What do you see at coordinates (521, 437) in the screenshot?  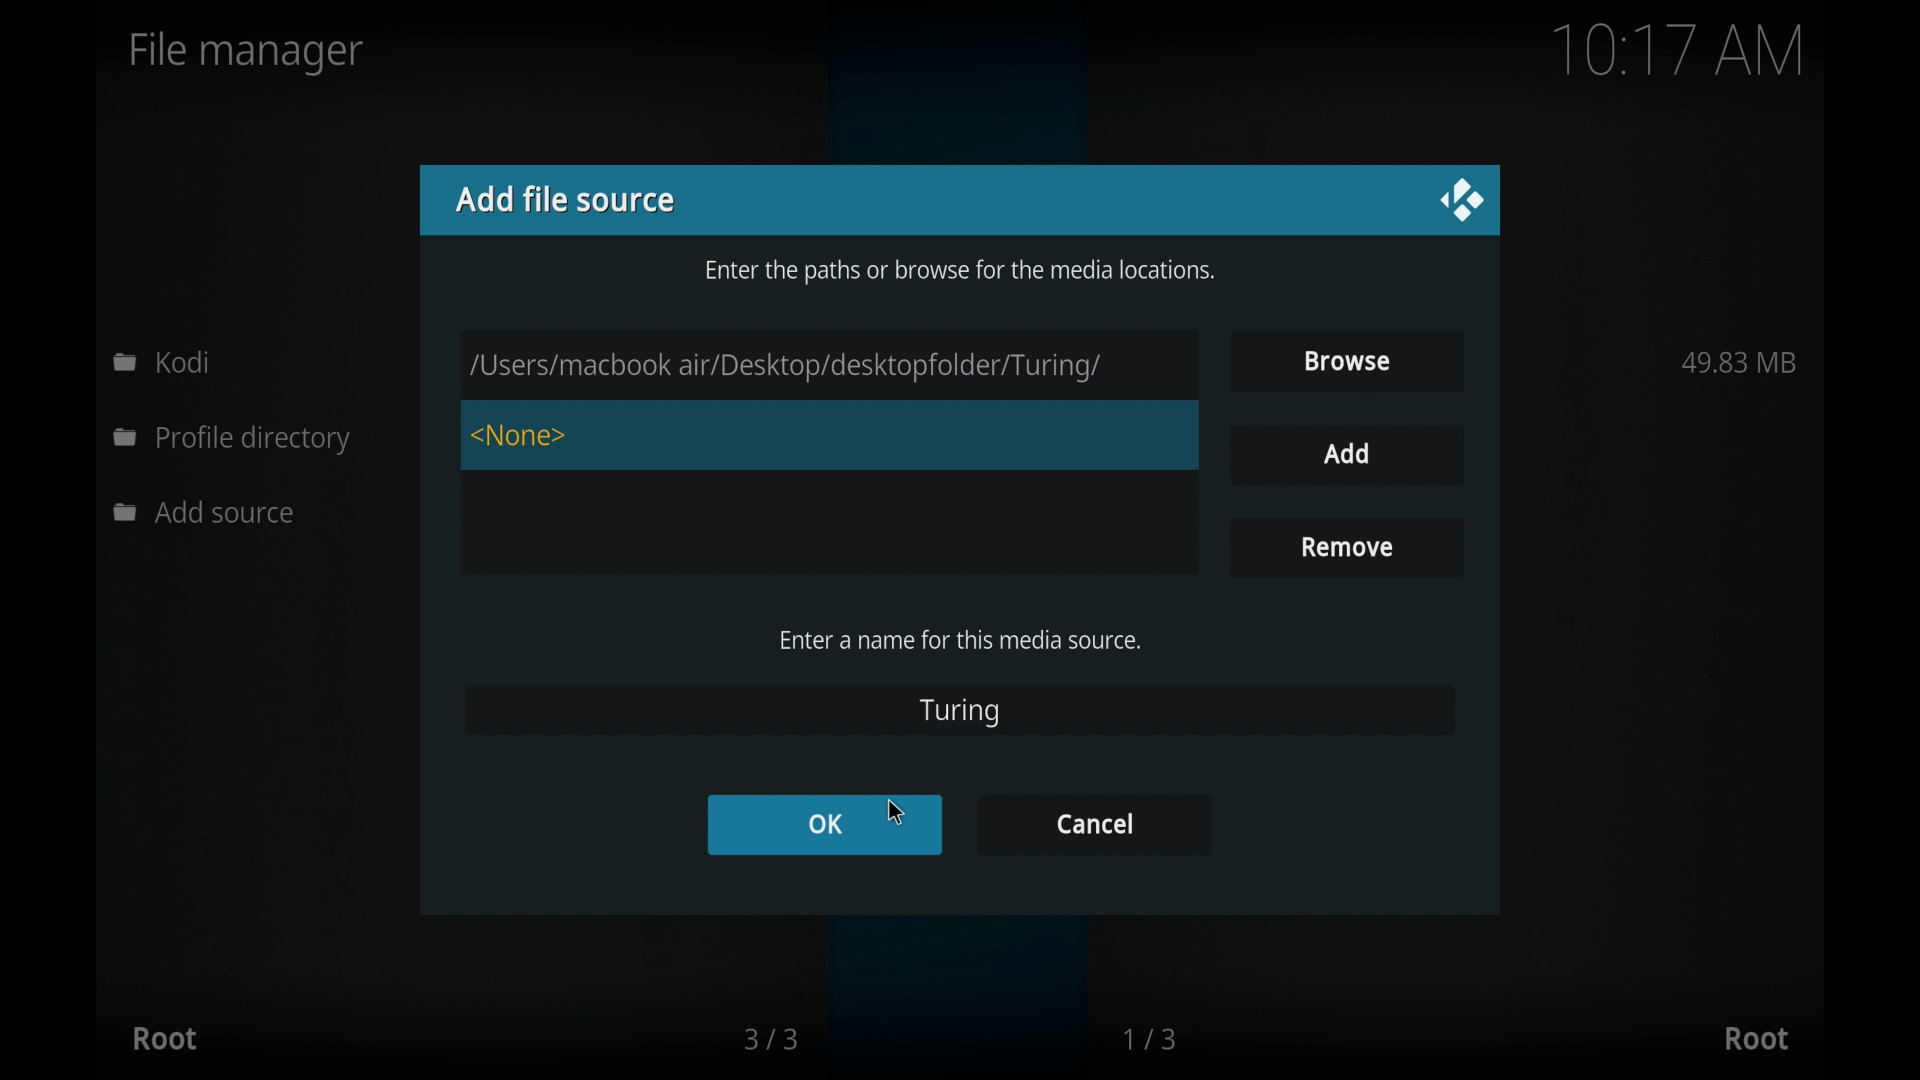 I see `none` at bounding box center [521, 437].